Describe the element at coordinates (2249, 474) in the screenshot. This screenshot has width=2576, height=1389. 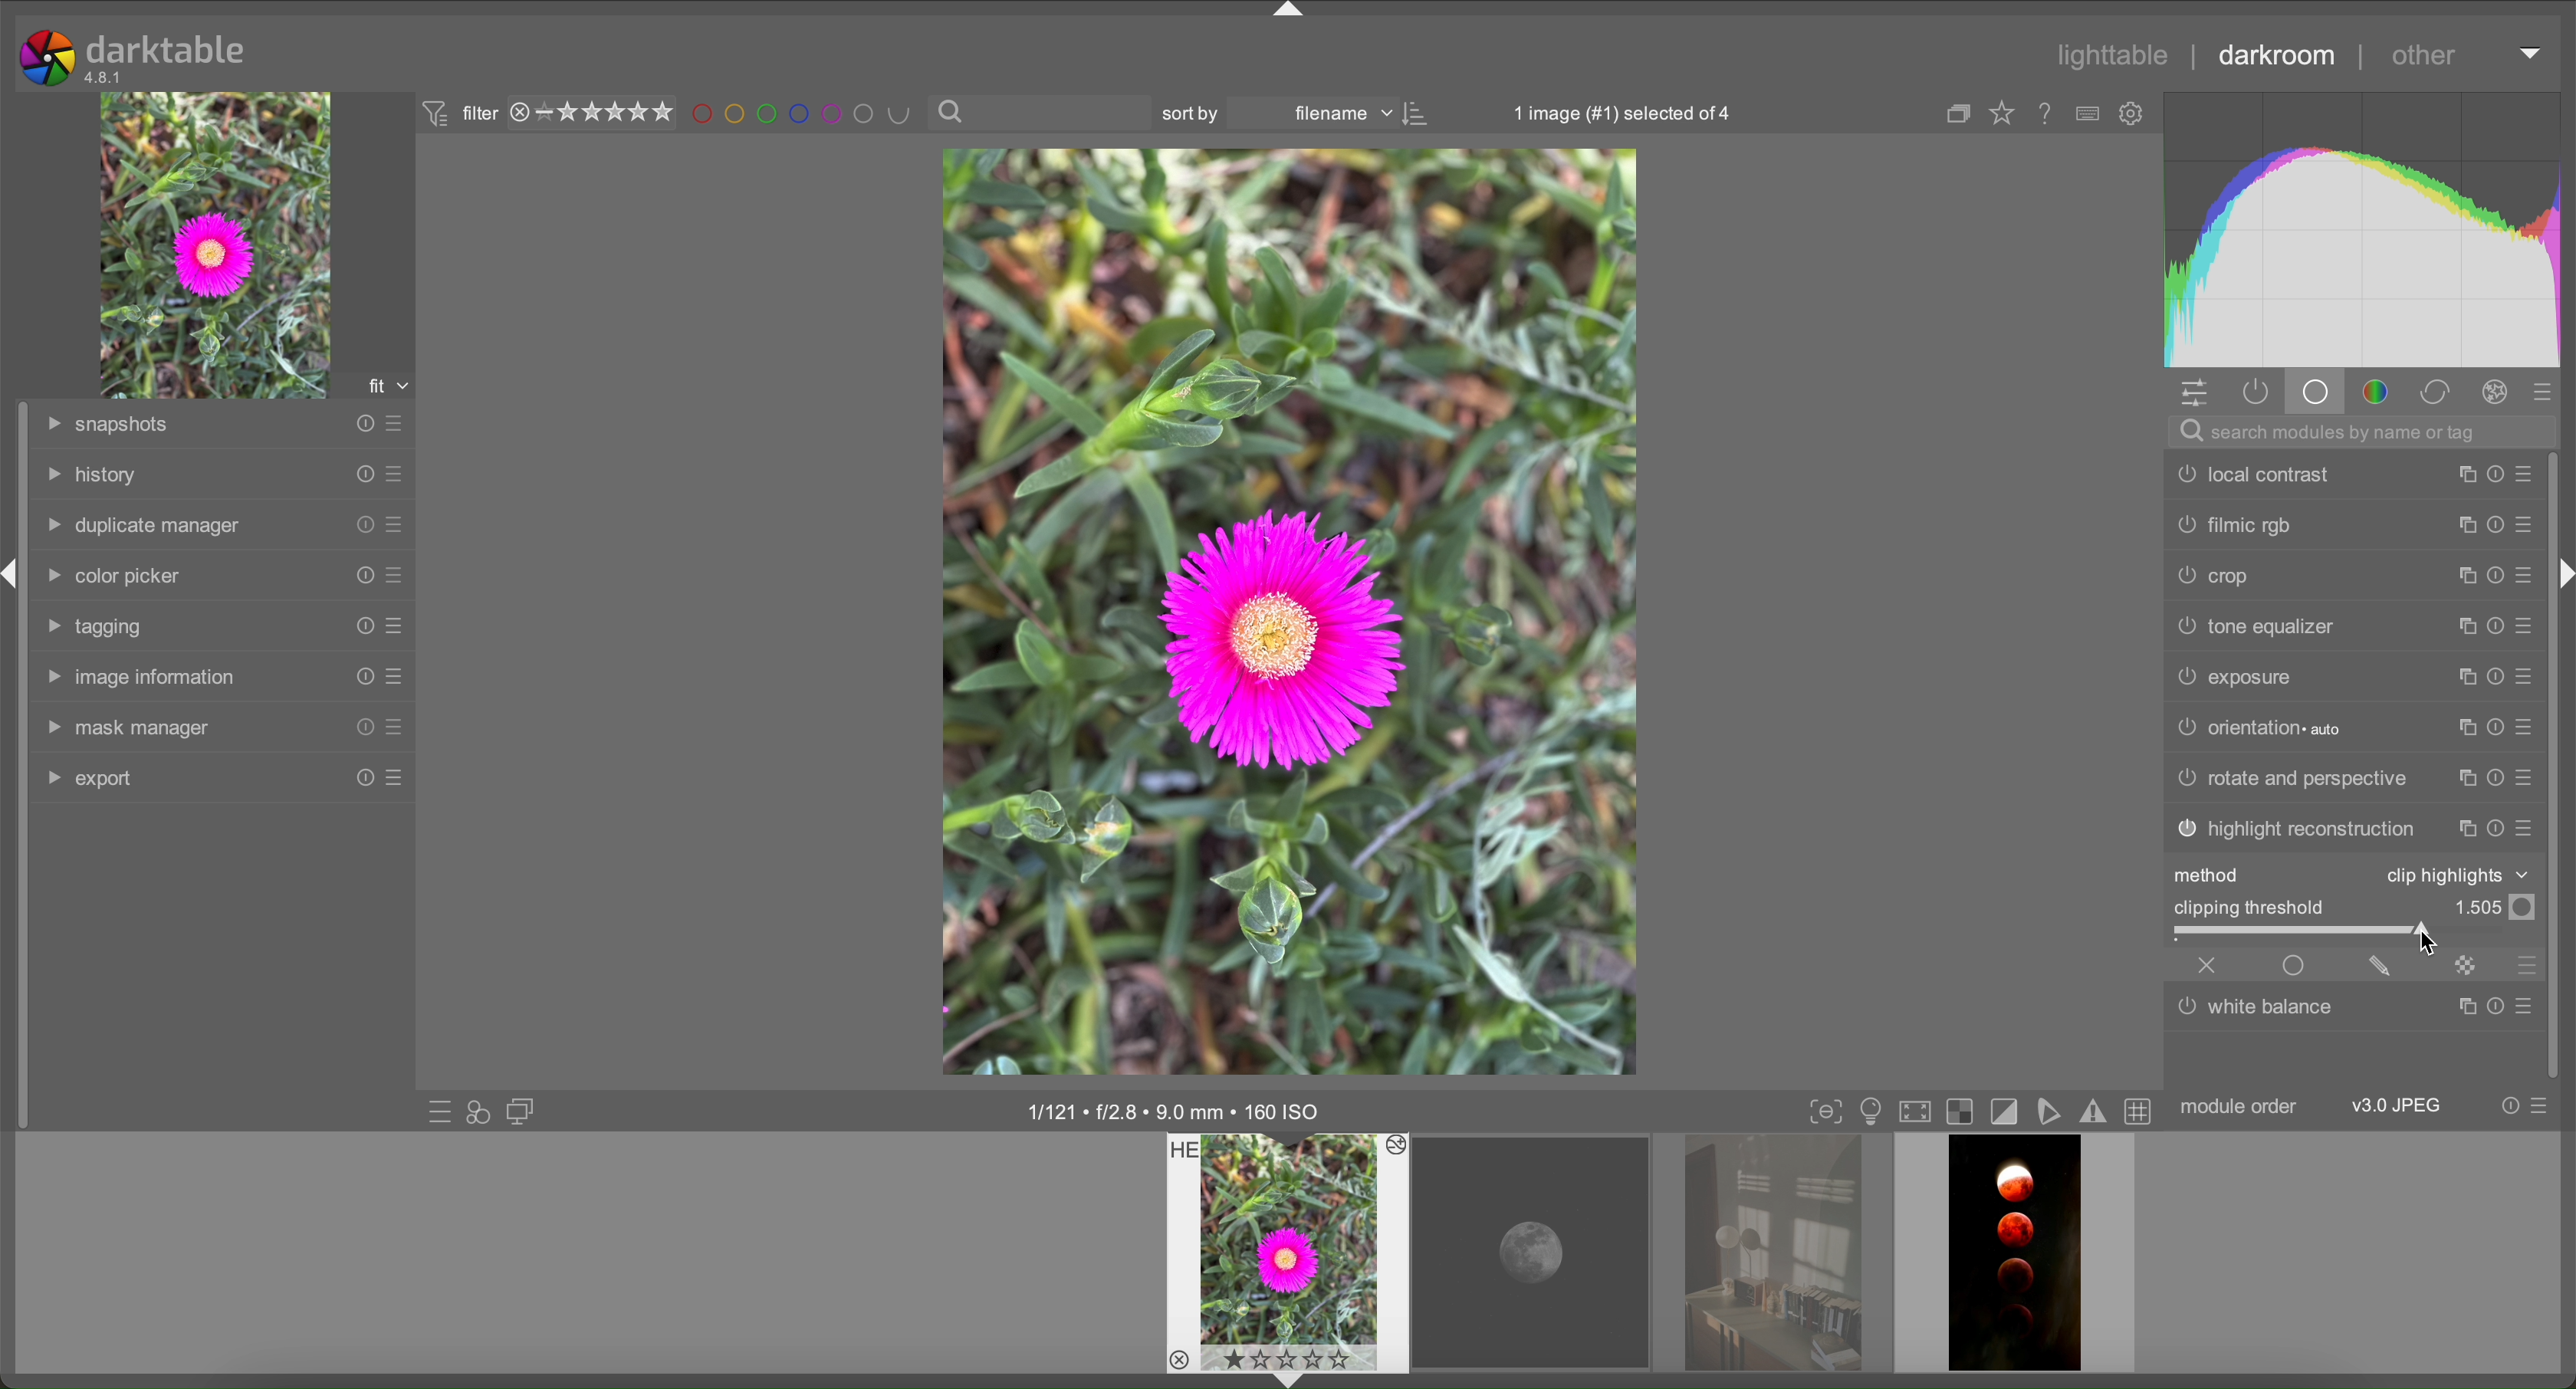
I see `local contrast` at that location.